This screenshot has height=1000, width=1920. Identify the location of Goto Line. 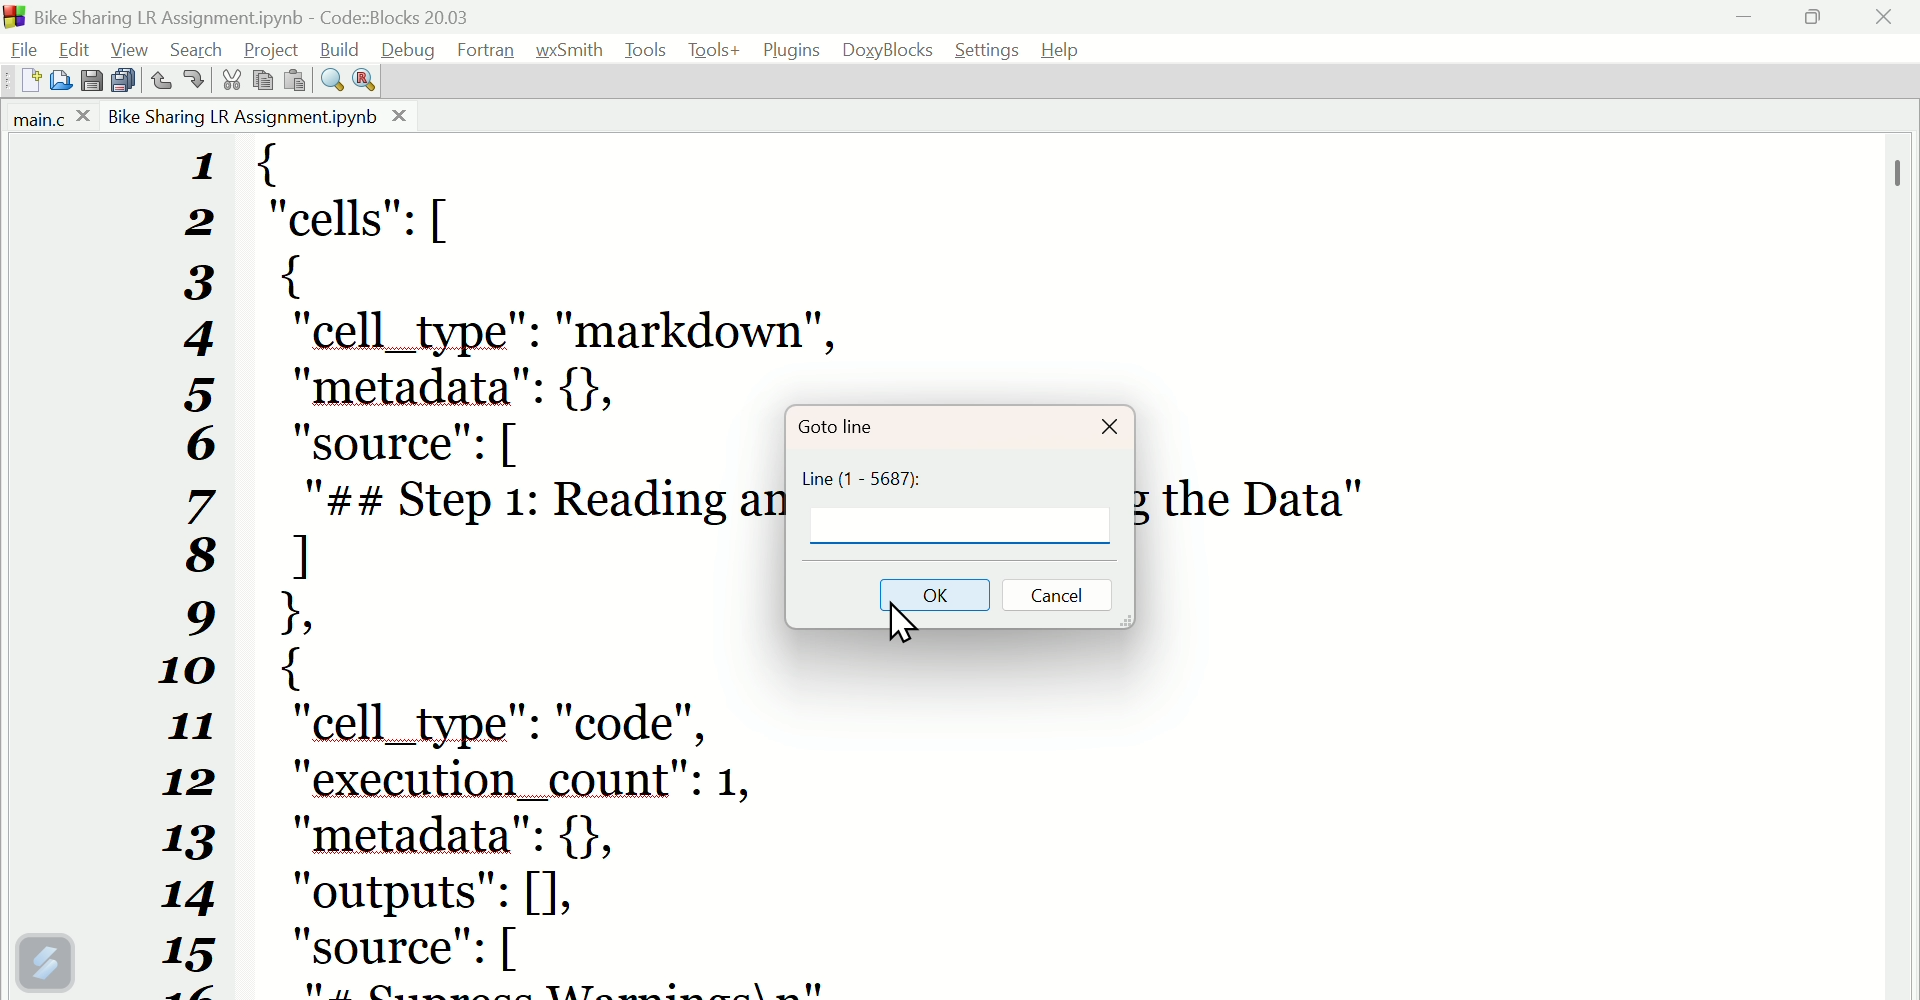
(831, 422).